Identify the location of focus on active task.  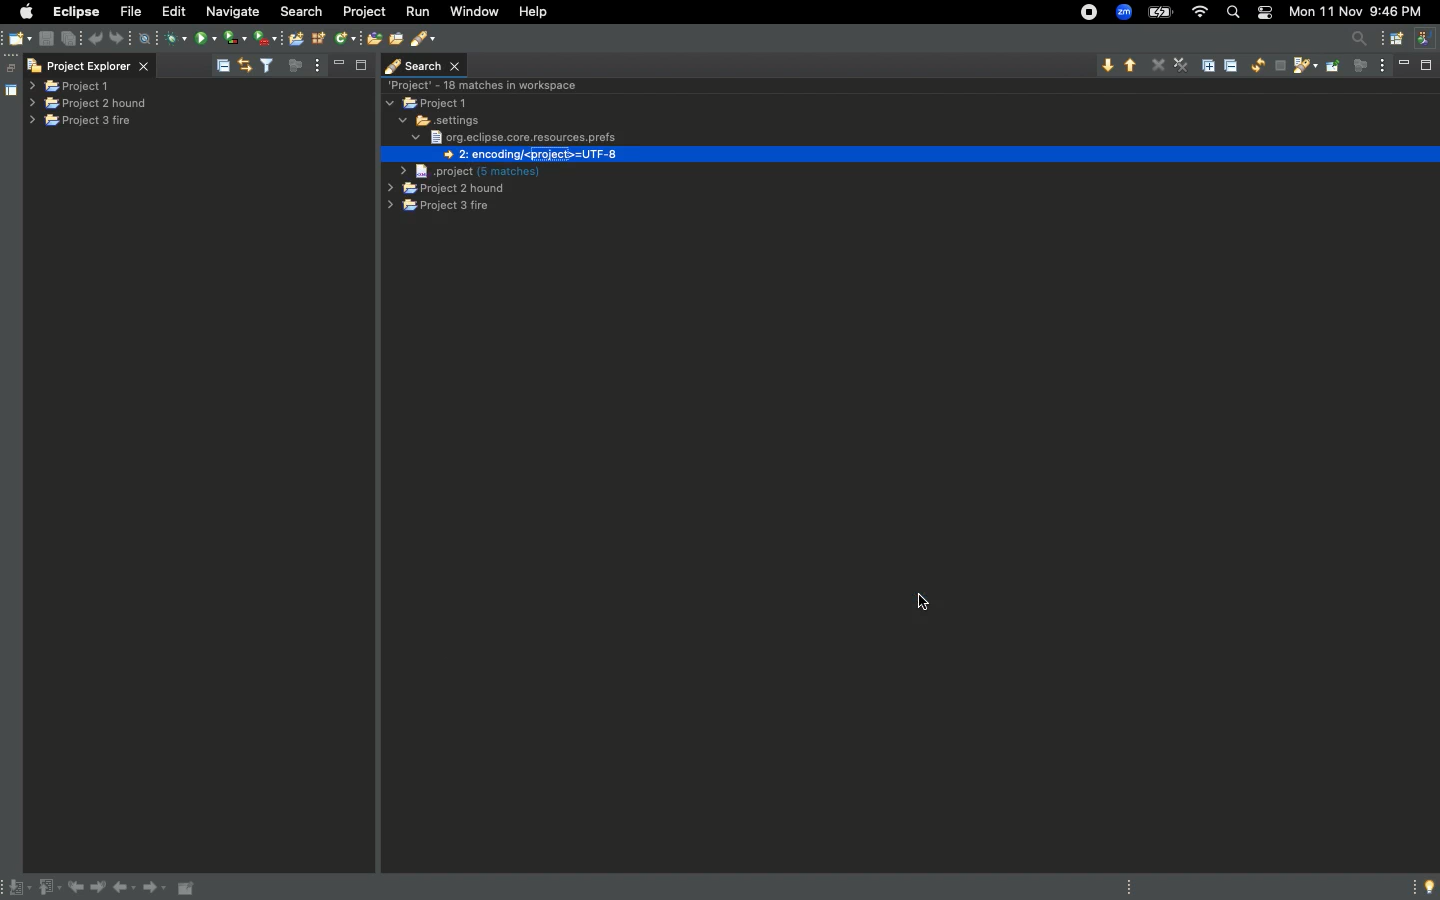
(295, 66).